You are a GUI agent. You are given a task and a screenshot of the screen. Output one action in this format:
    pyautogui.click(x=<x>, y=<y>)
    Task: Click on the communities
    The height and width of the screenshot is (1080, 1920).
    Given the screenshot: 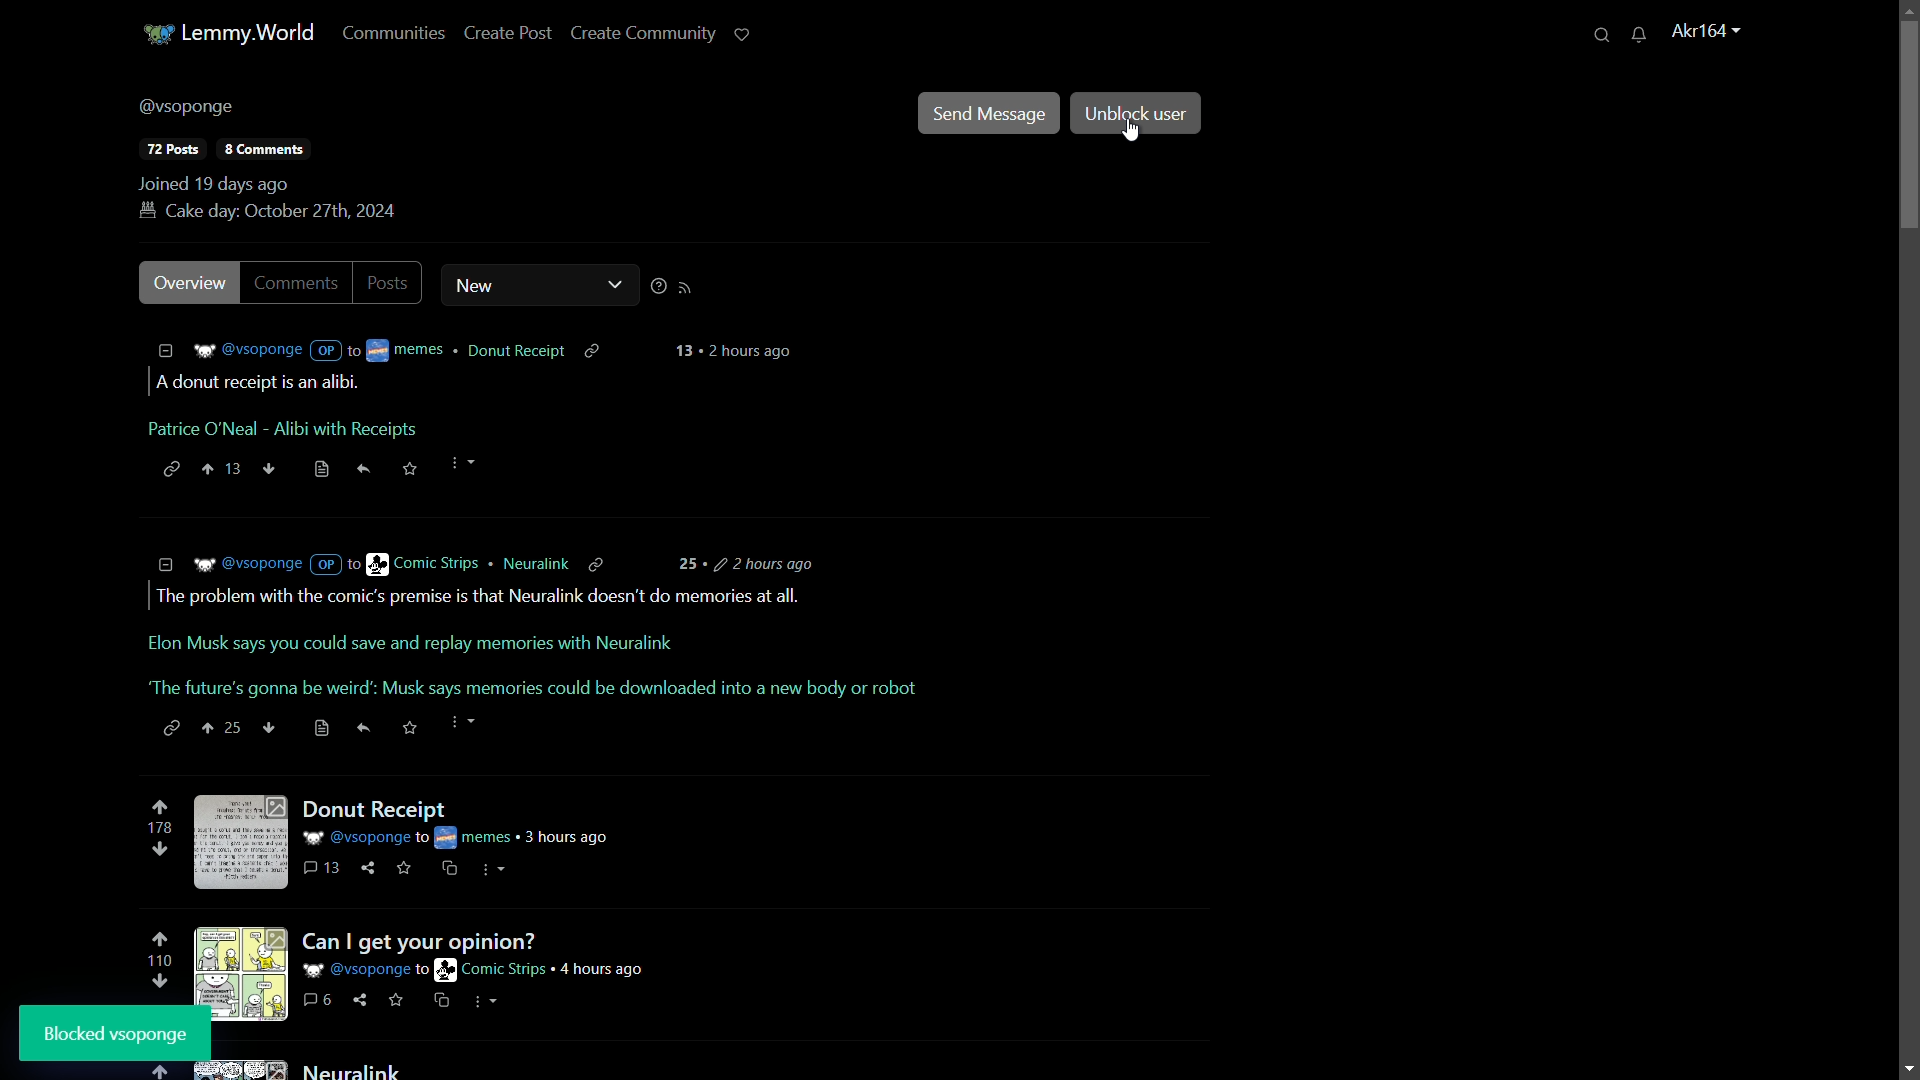 What is the action you would take?
    pyautogui.click(x=394, y=35)
    